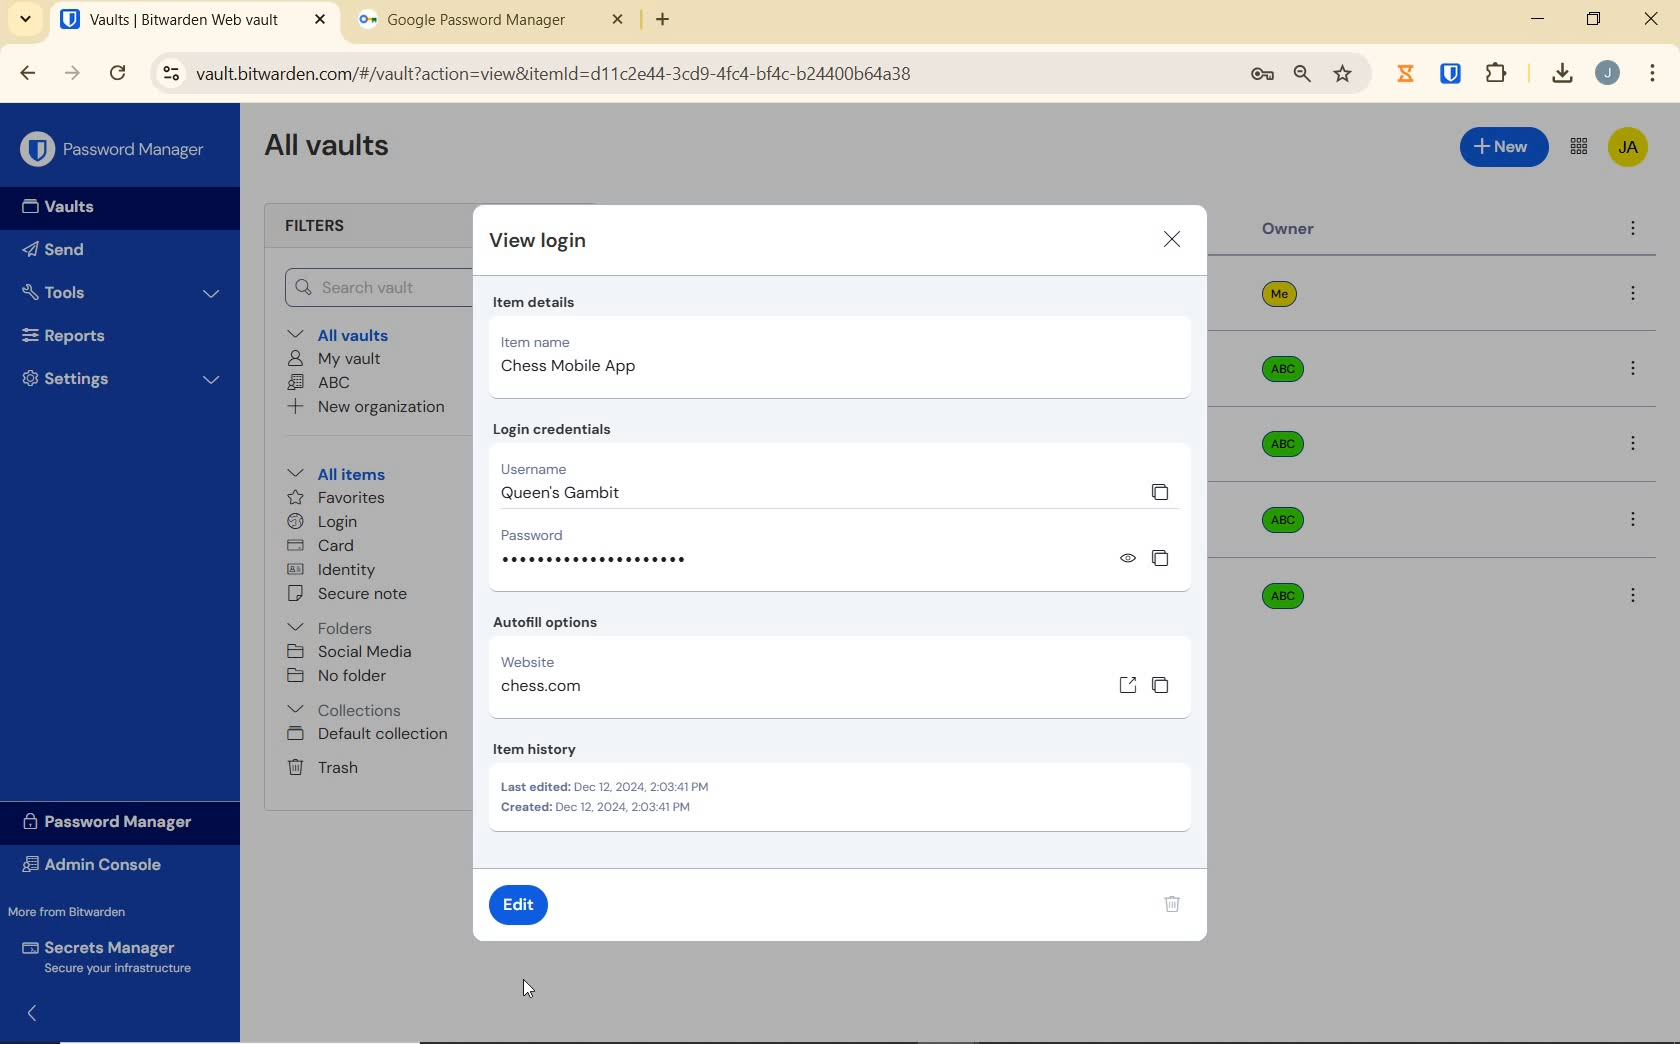 The width and height of the screenshot is (1680, 1044). What do you see at coordinates (1637, 295) in the screenshot?
I see `option` at bounding box center [1637, 295].